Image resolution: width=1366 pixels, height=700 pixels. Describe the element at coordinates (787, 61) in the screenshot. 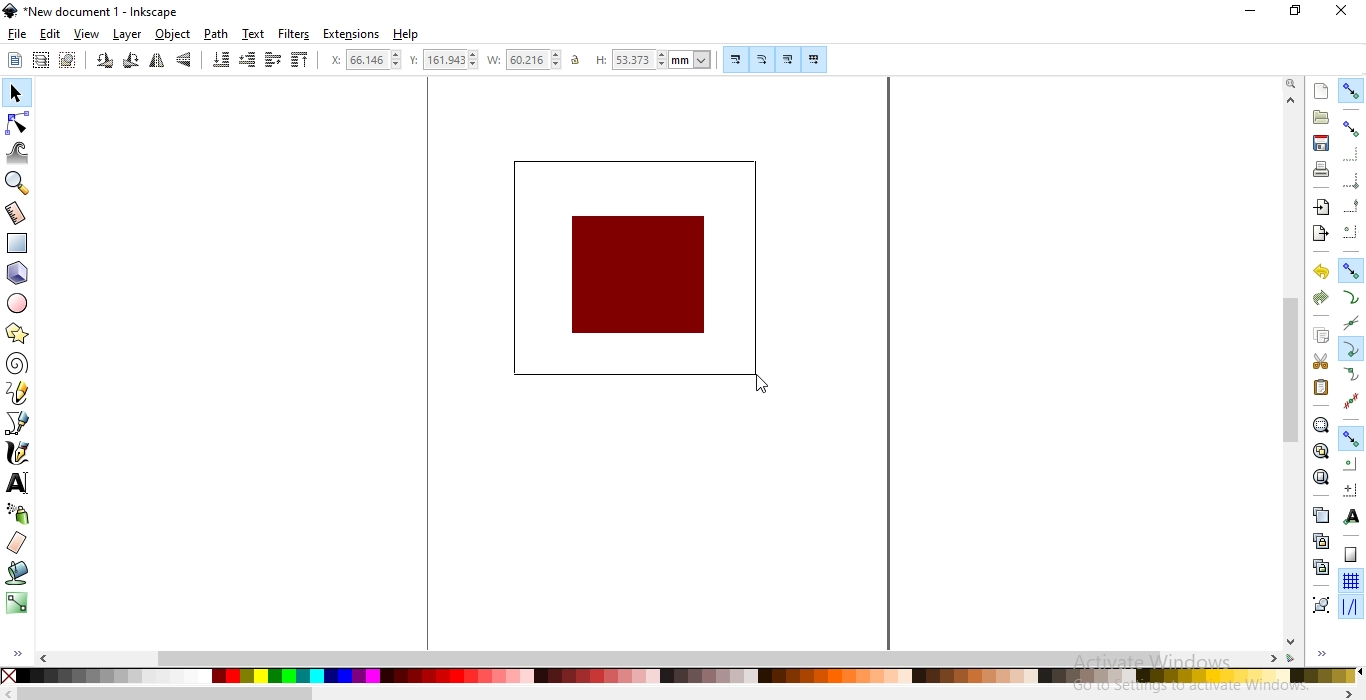

I see `move gradients alongwith objects` at that location.